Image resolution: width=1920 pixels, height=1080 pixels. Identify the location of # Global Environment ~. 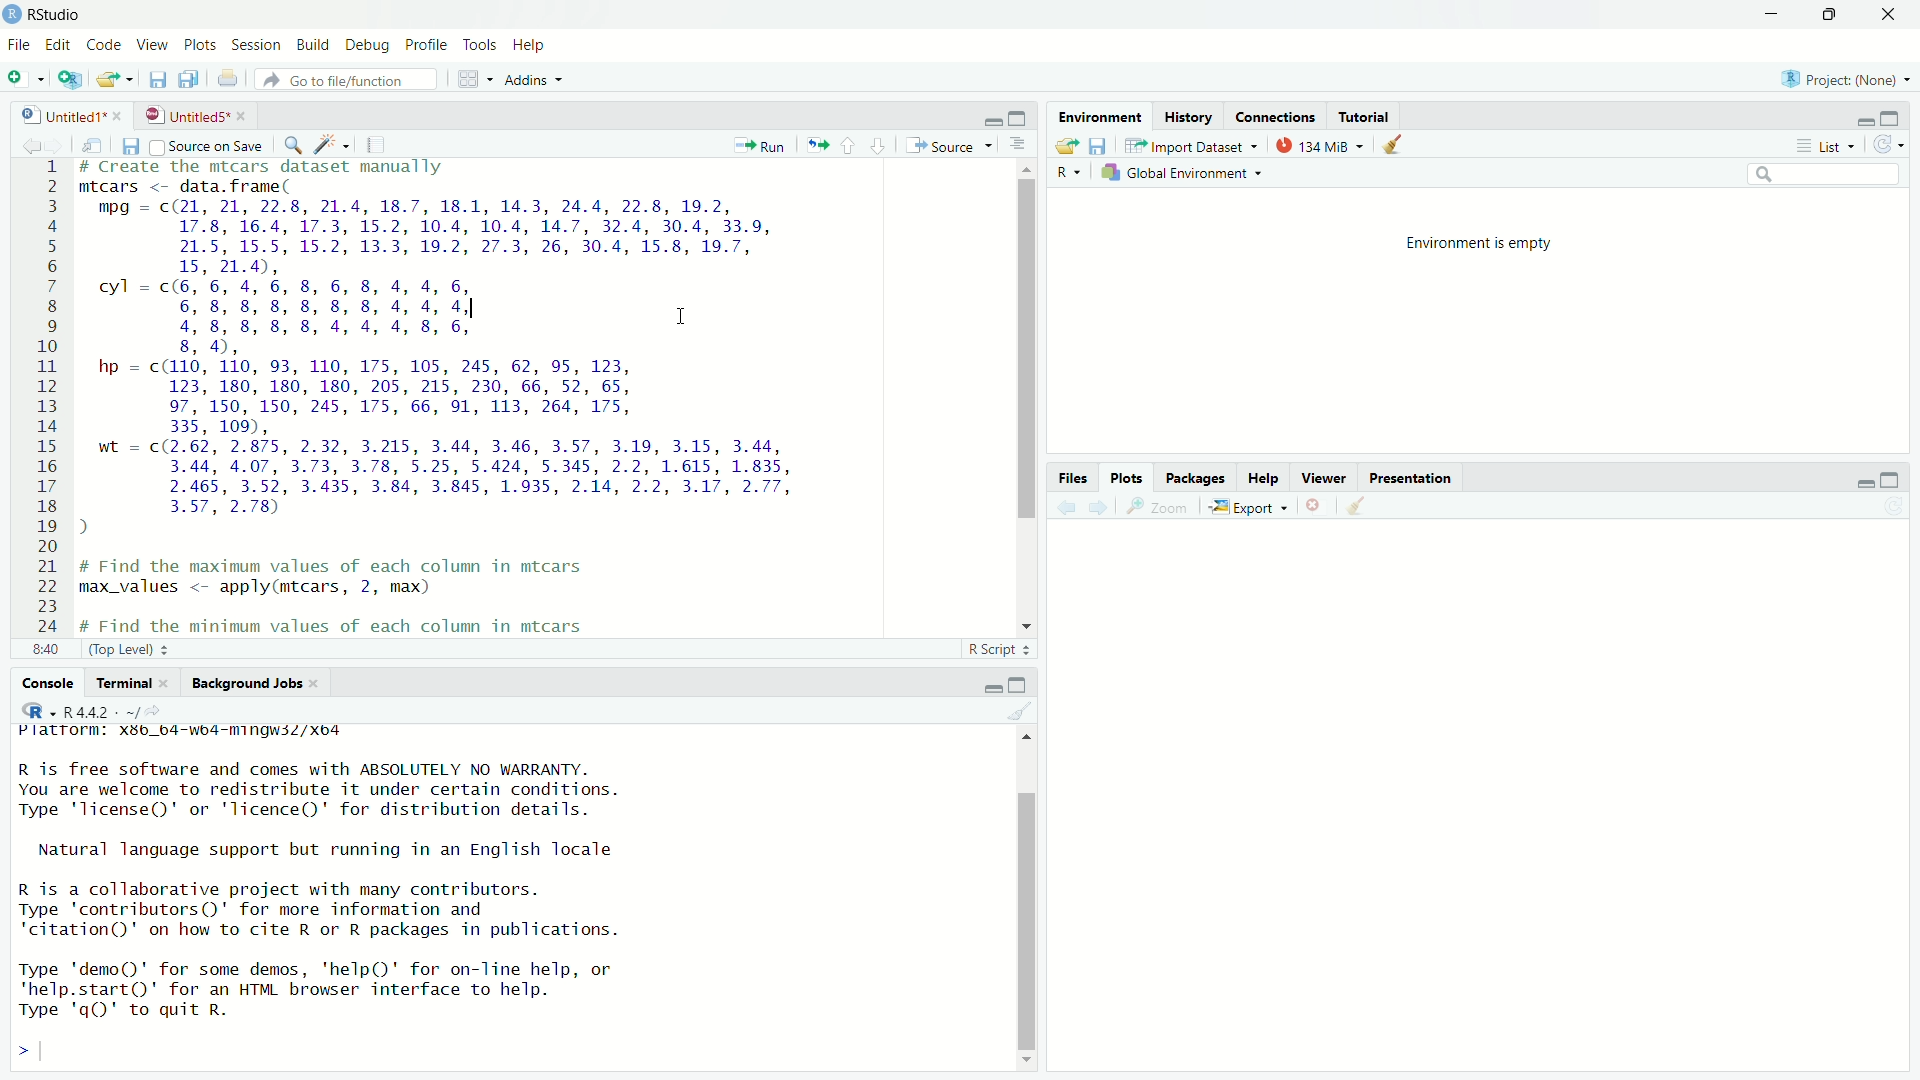
(1186, 175).